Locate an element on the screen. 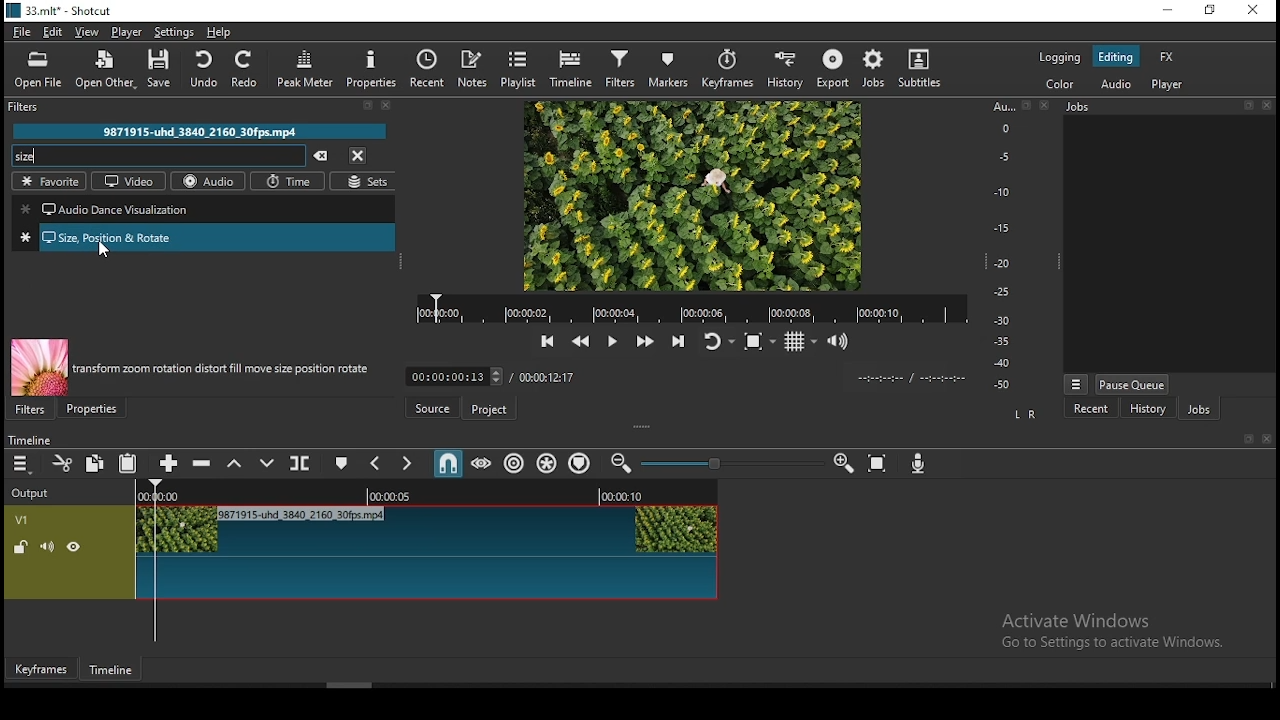 This screenshot has height=720, width=1280. cursor is located at coordinates (107, 252).